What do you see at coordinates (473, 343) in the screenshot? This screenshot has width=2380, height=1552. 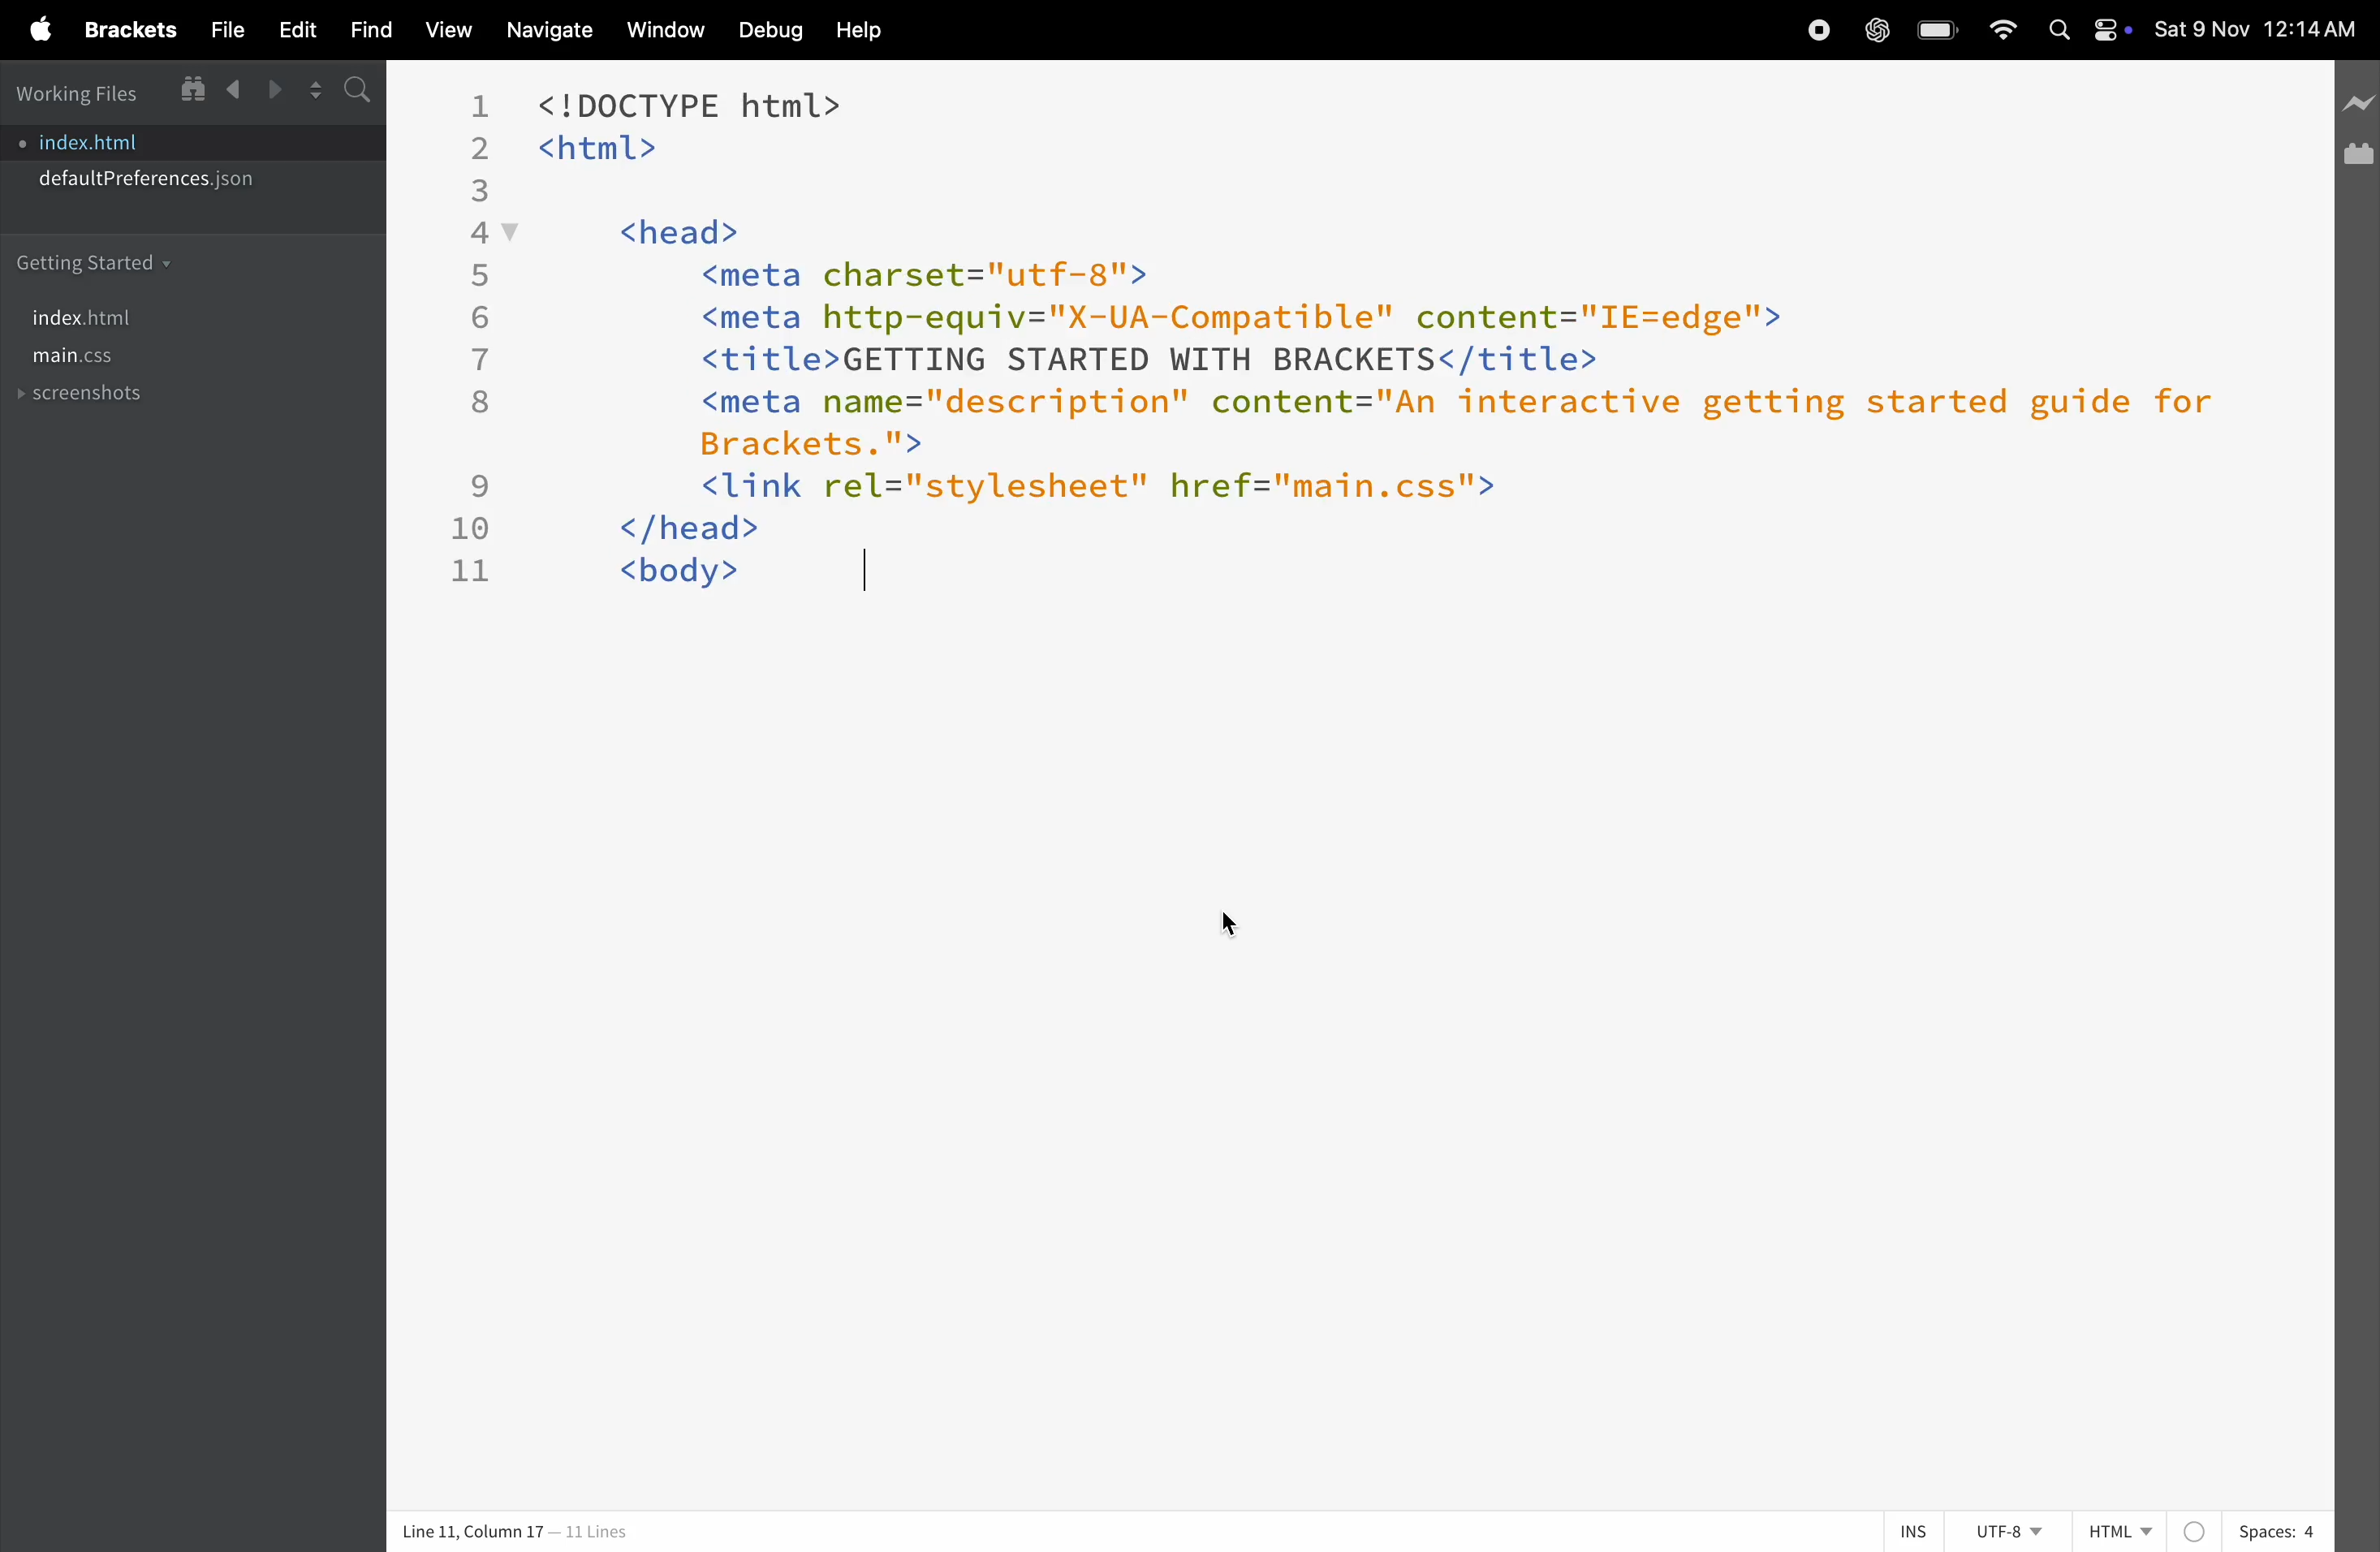 I see `line number` at bounding box center [473, 343].